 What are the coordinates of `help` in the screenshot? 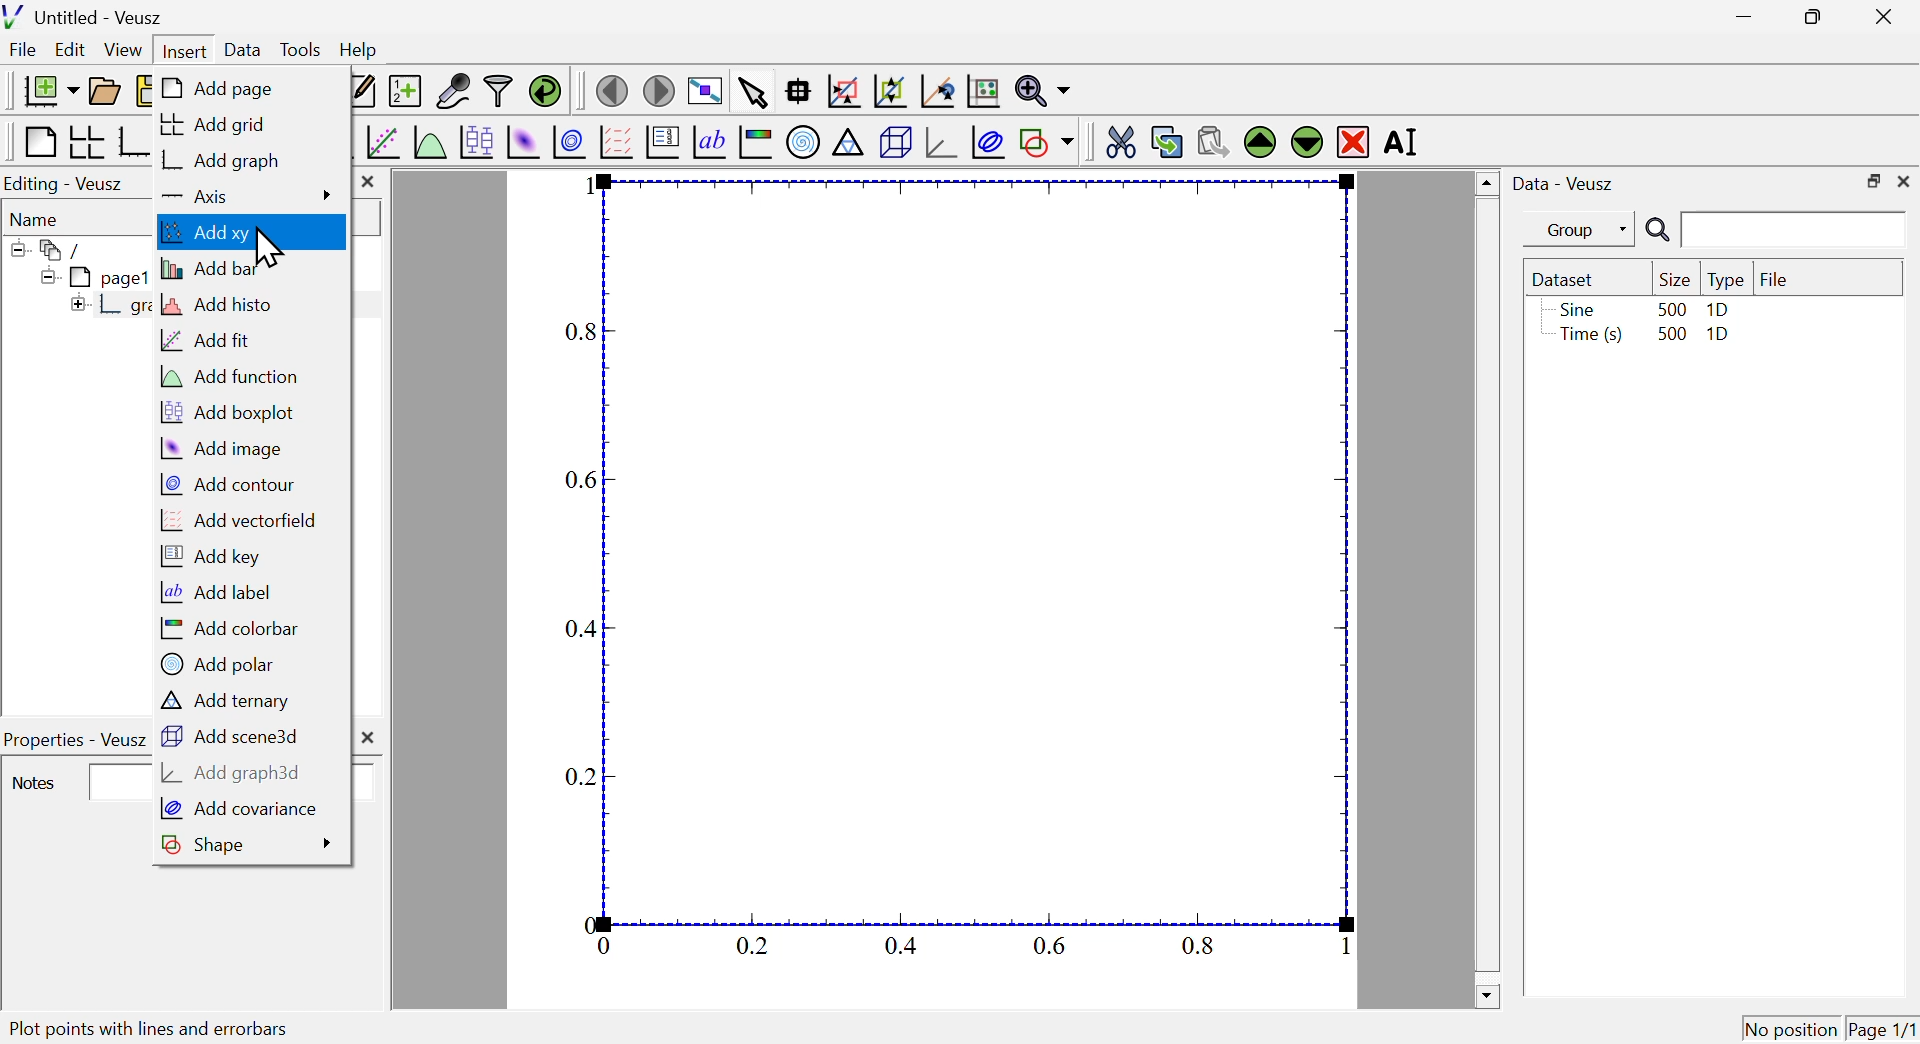 It's located at (359, 51).